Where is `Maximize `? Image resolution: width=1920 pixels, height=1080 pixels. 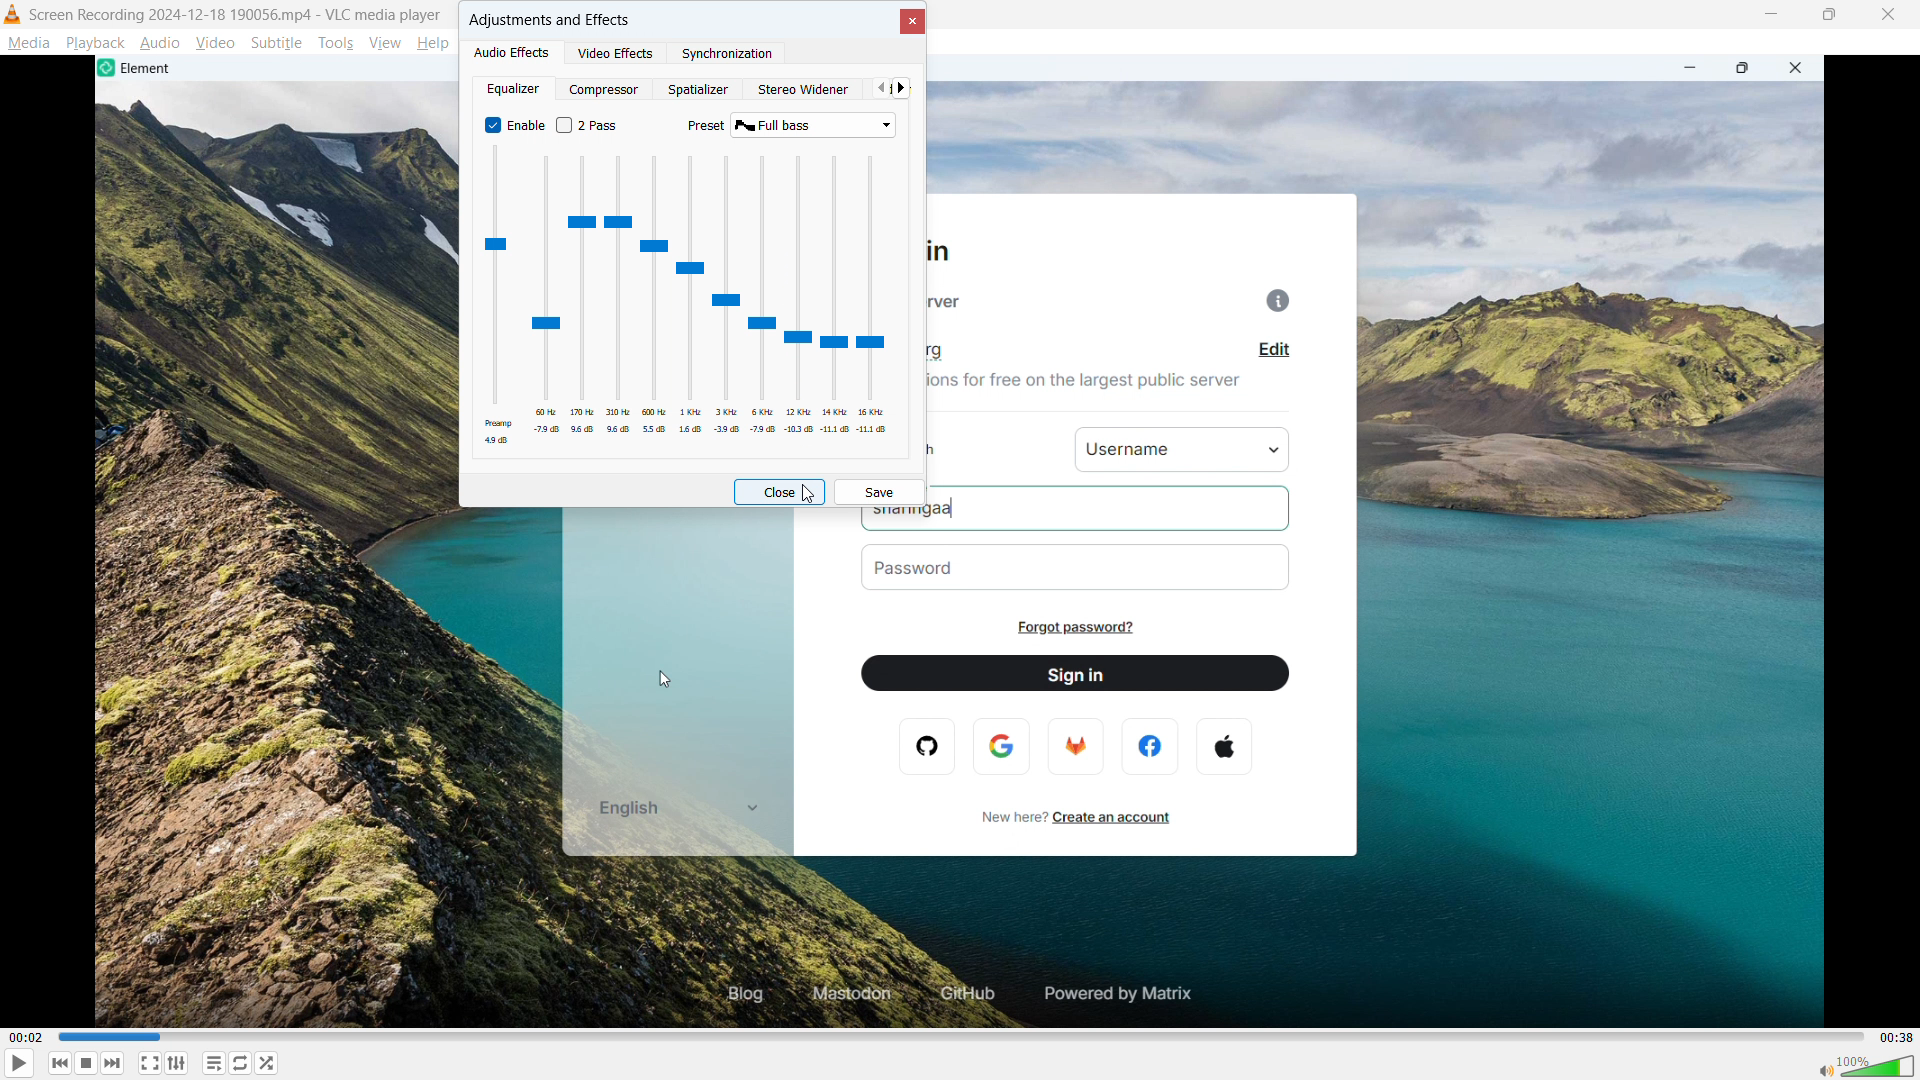
Maximize  is located at coordinates (1832, 15).